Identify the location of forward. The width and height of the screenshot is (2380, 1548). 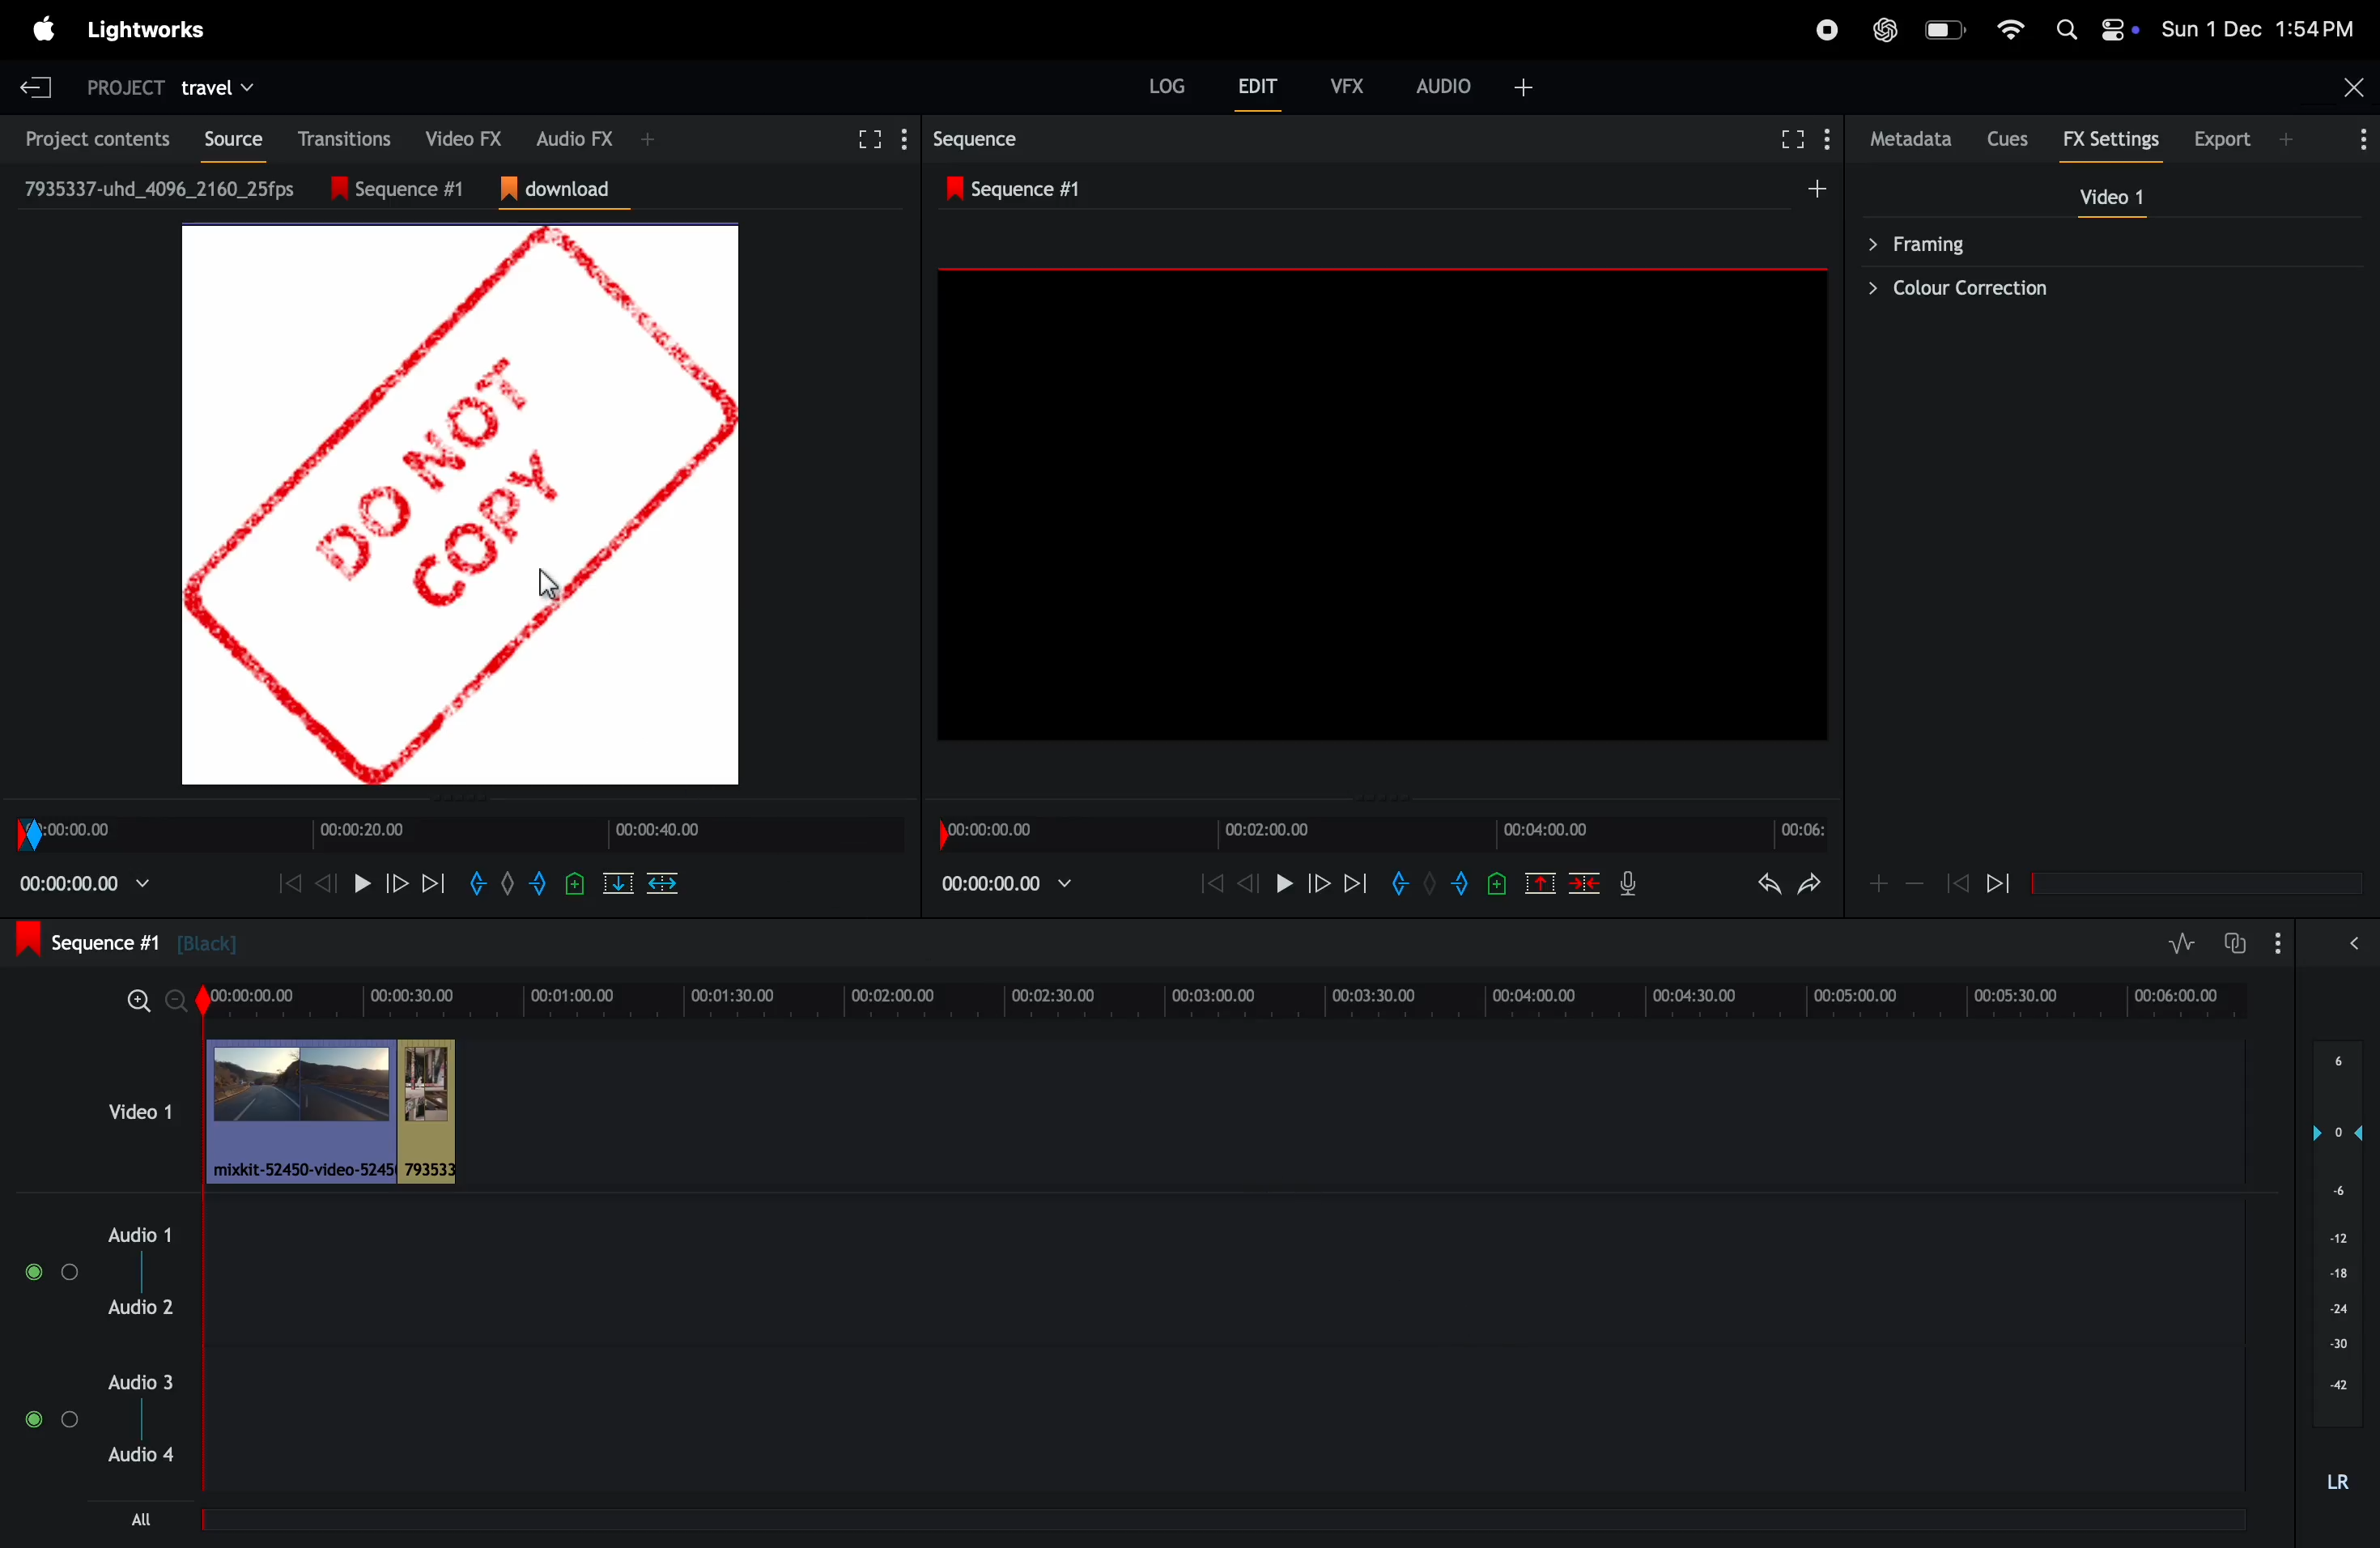
(1318, 882).